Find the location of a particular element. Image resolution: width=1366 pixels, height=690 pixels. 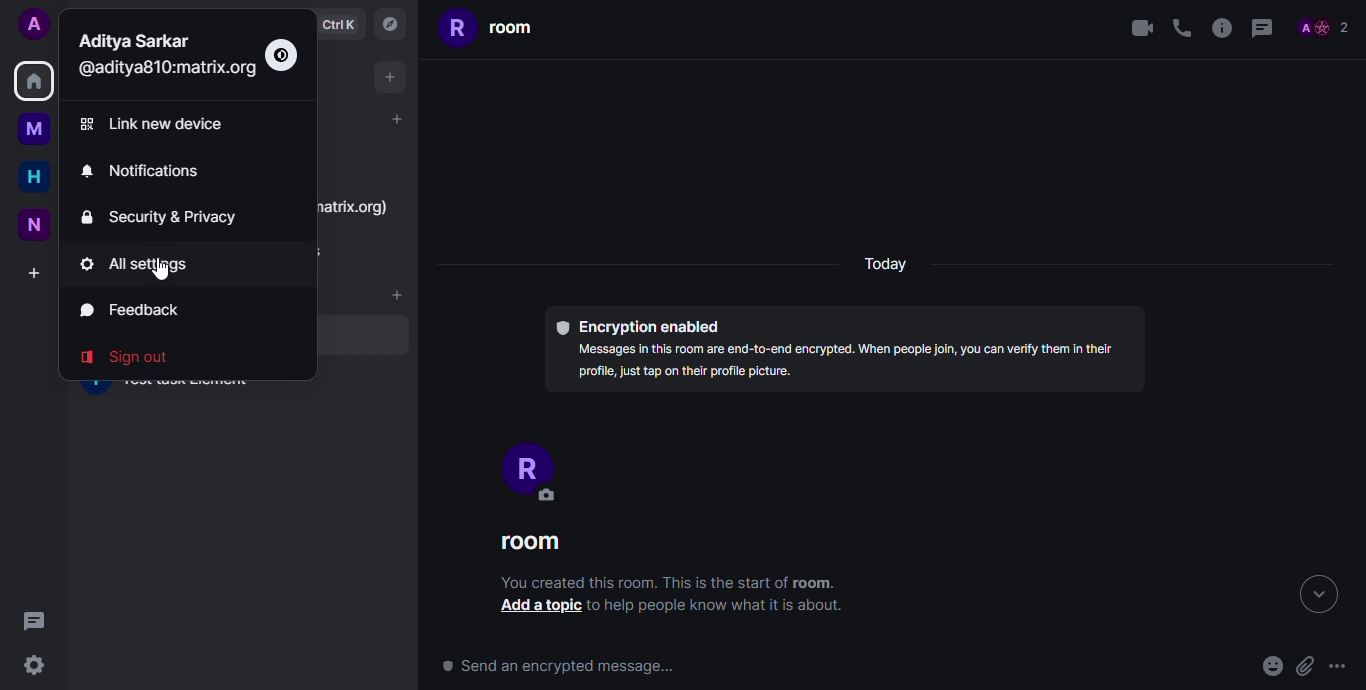

add topic is located at coordinates (535, 608).